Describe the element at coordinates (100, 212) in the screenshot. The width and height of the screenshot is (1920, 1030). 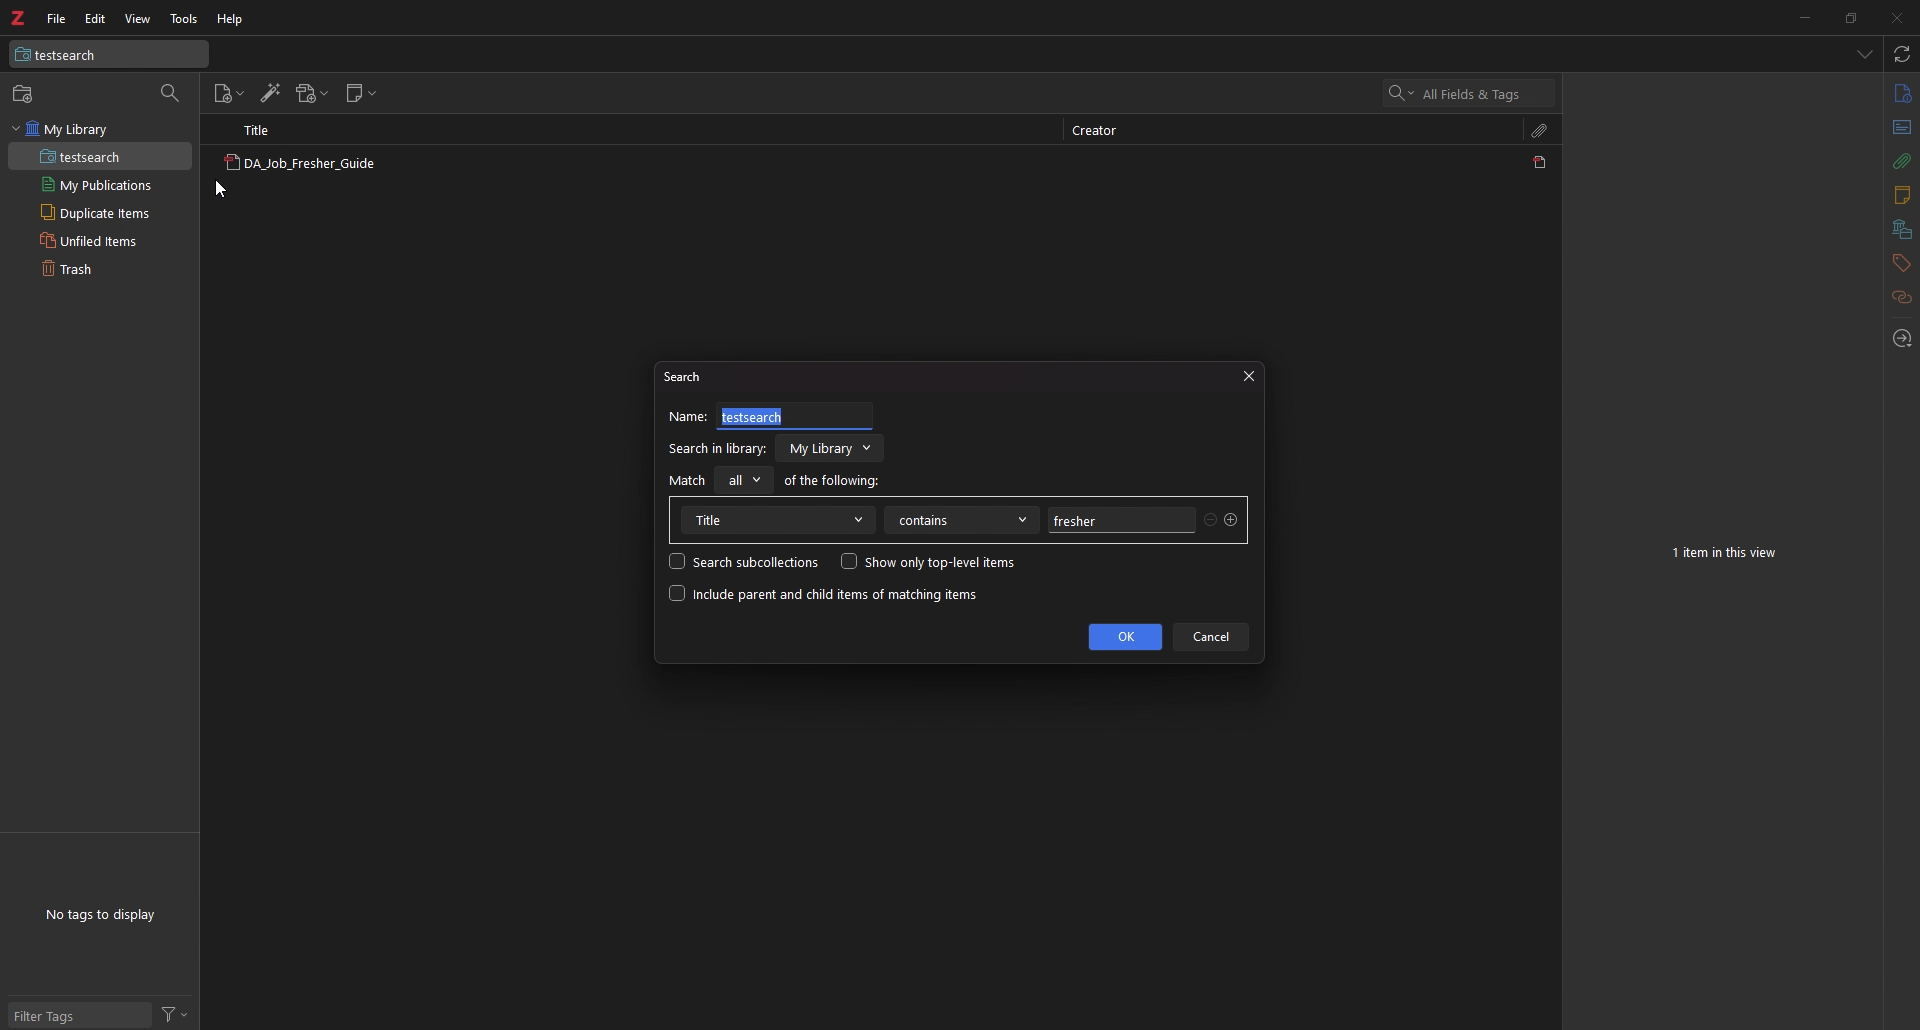
I see `duplicate items` at that location.